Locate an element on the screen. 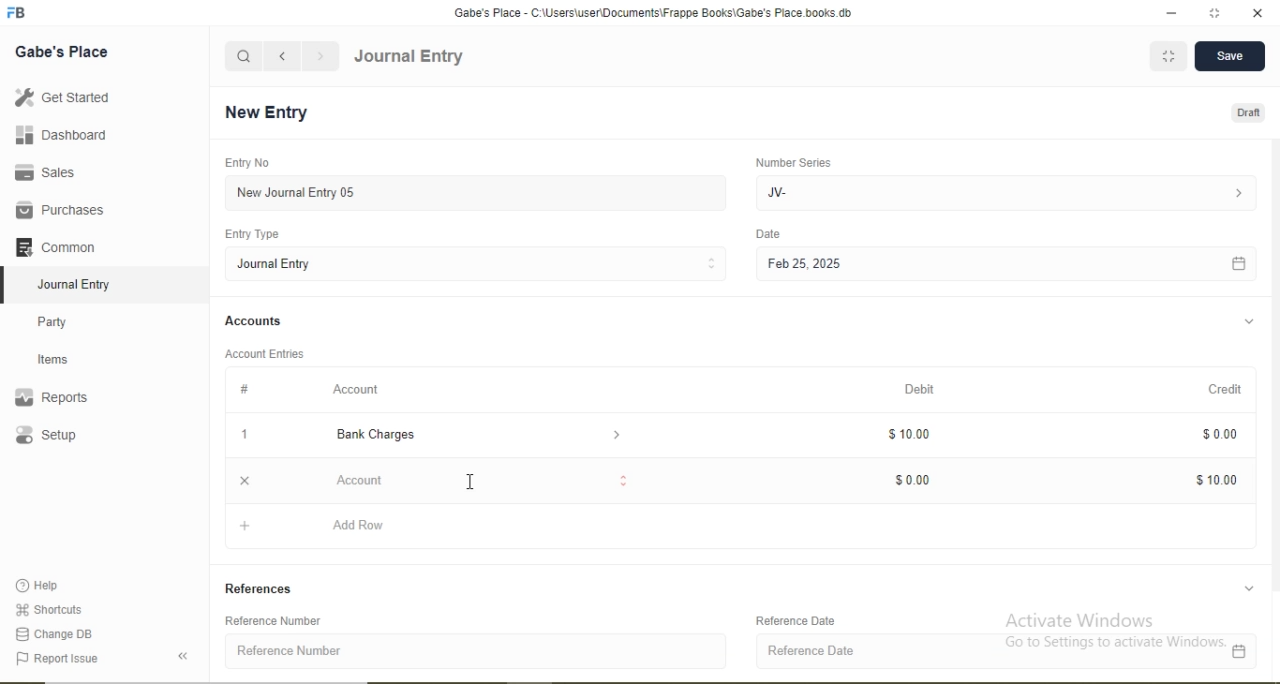 Image resolution: width=1280 pixels, height=684 pixels. Credit is located at coordinates (1219, 388).